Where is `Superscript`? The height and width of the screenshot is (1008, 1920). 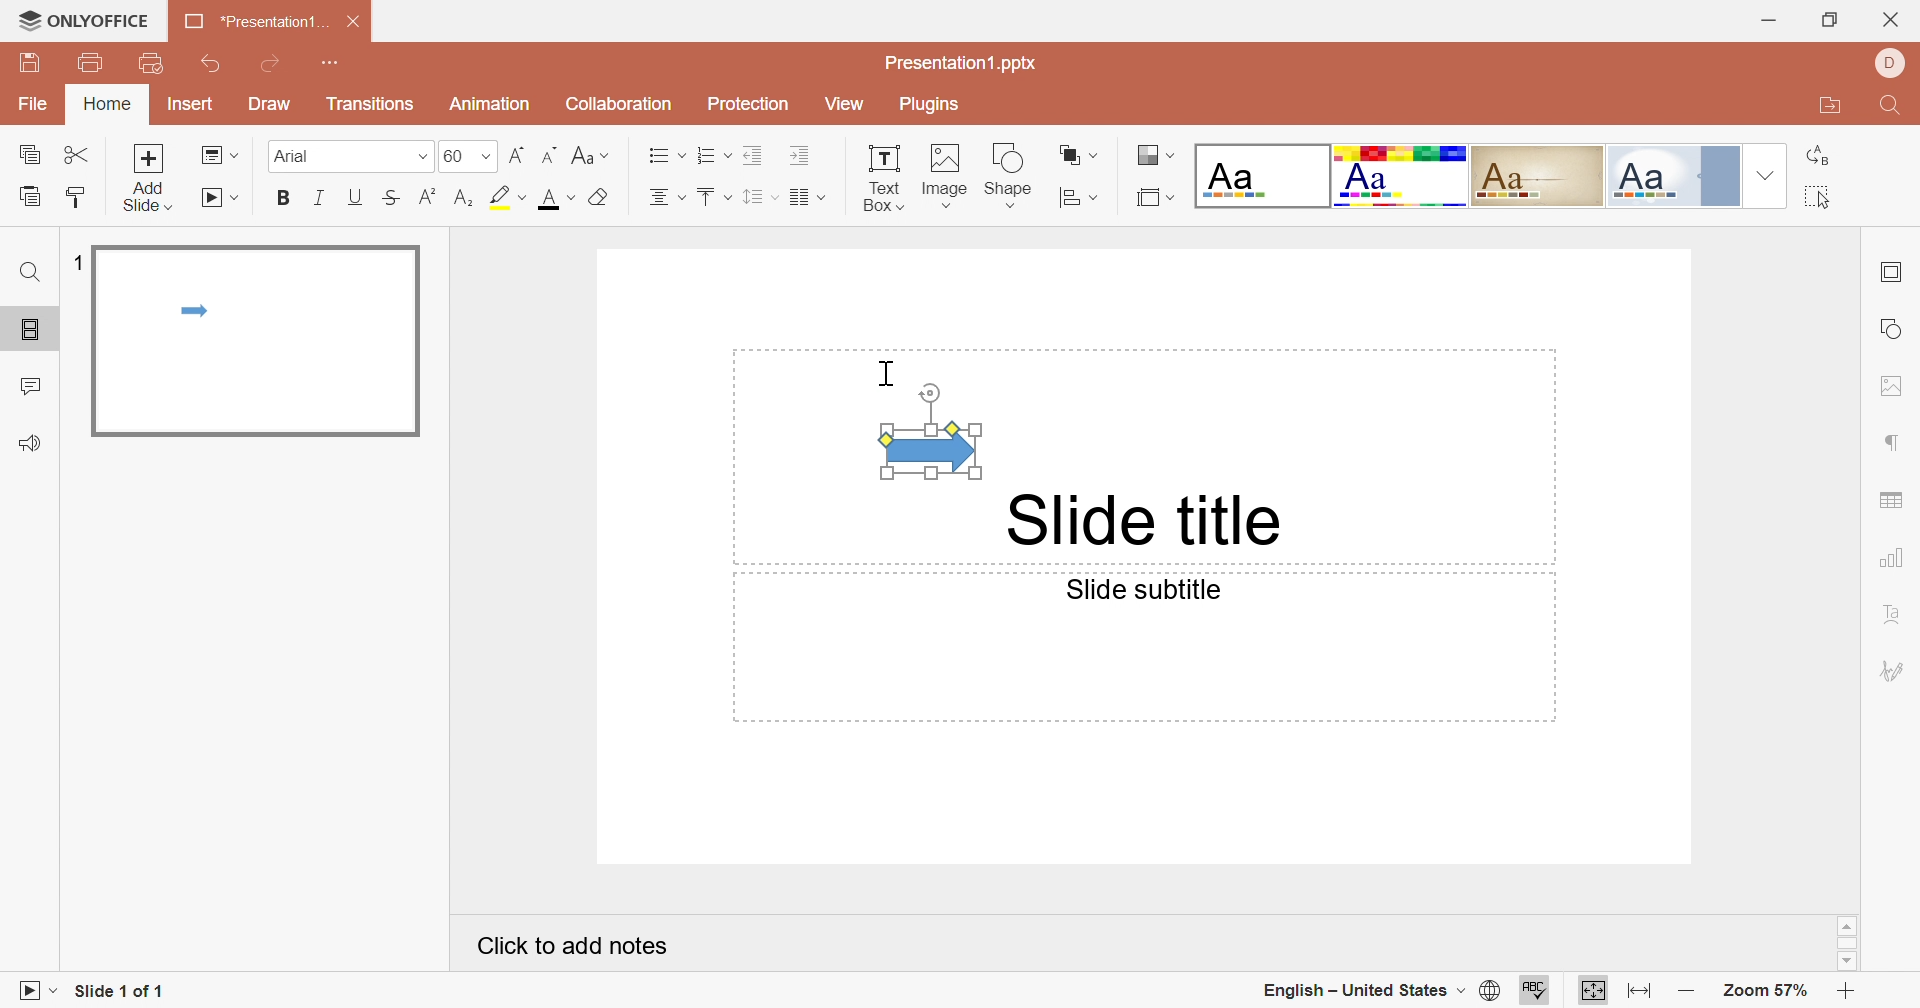
Superscript is located at coordinates (431, 196).